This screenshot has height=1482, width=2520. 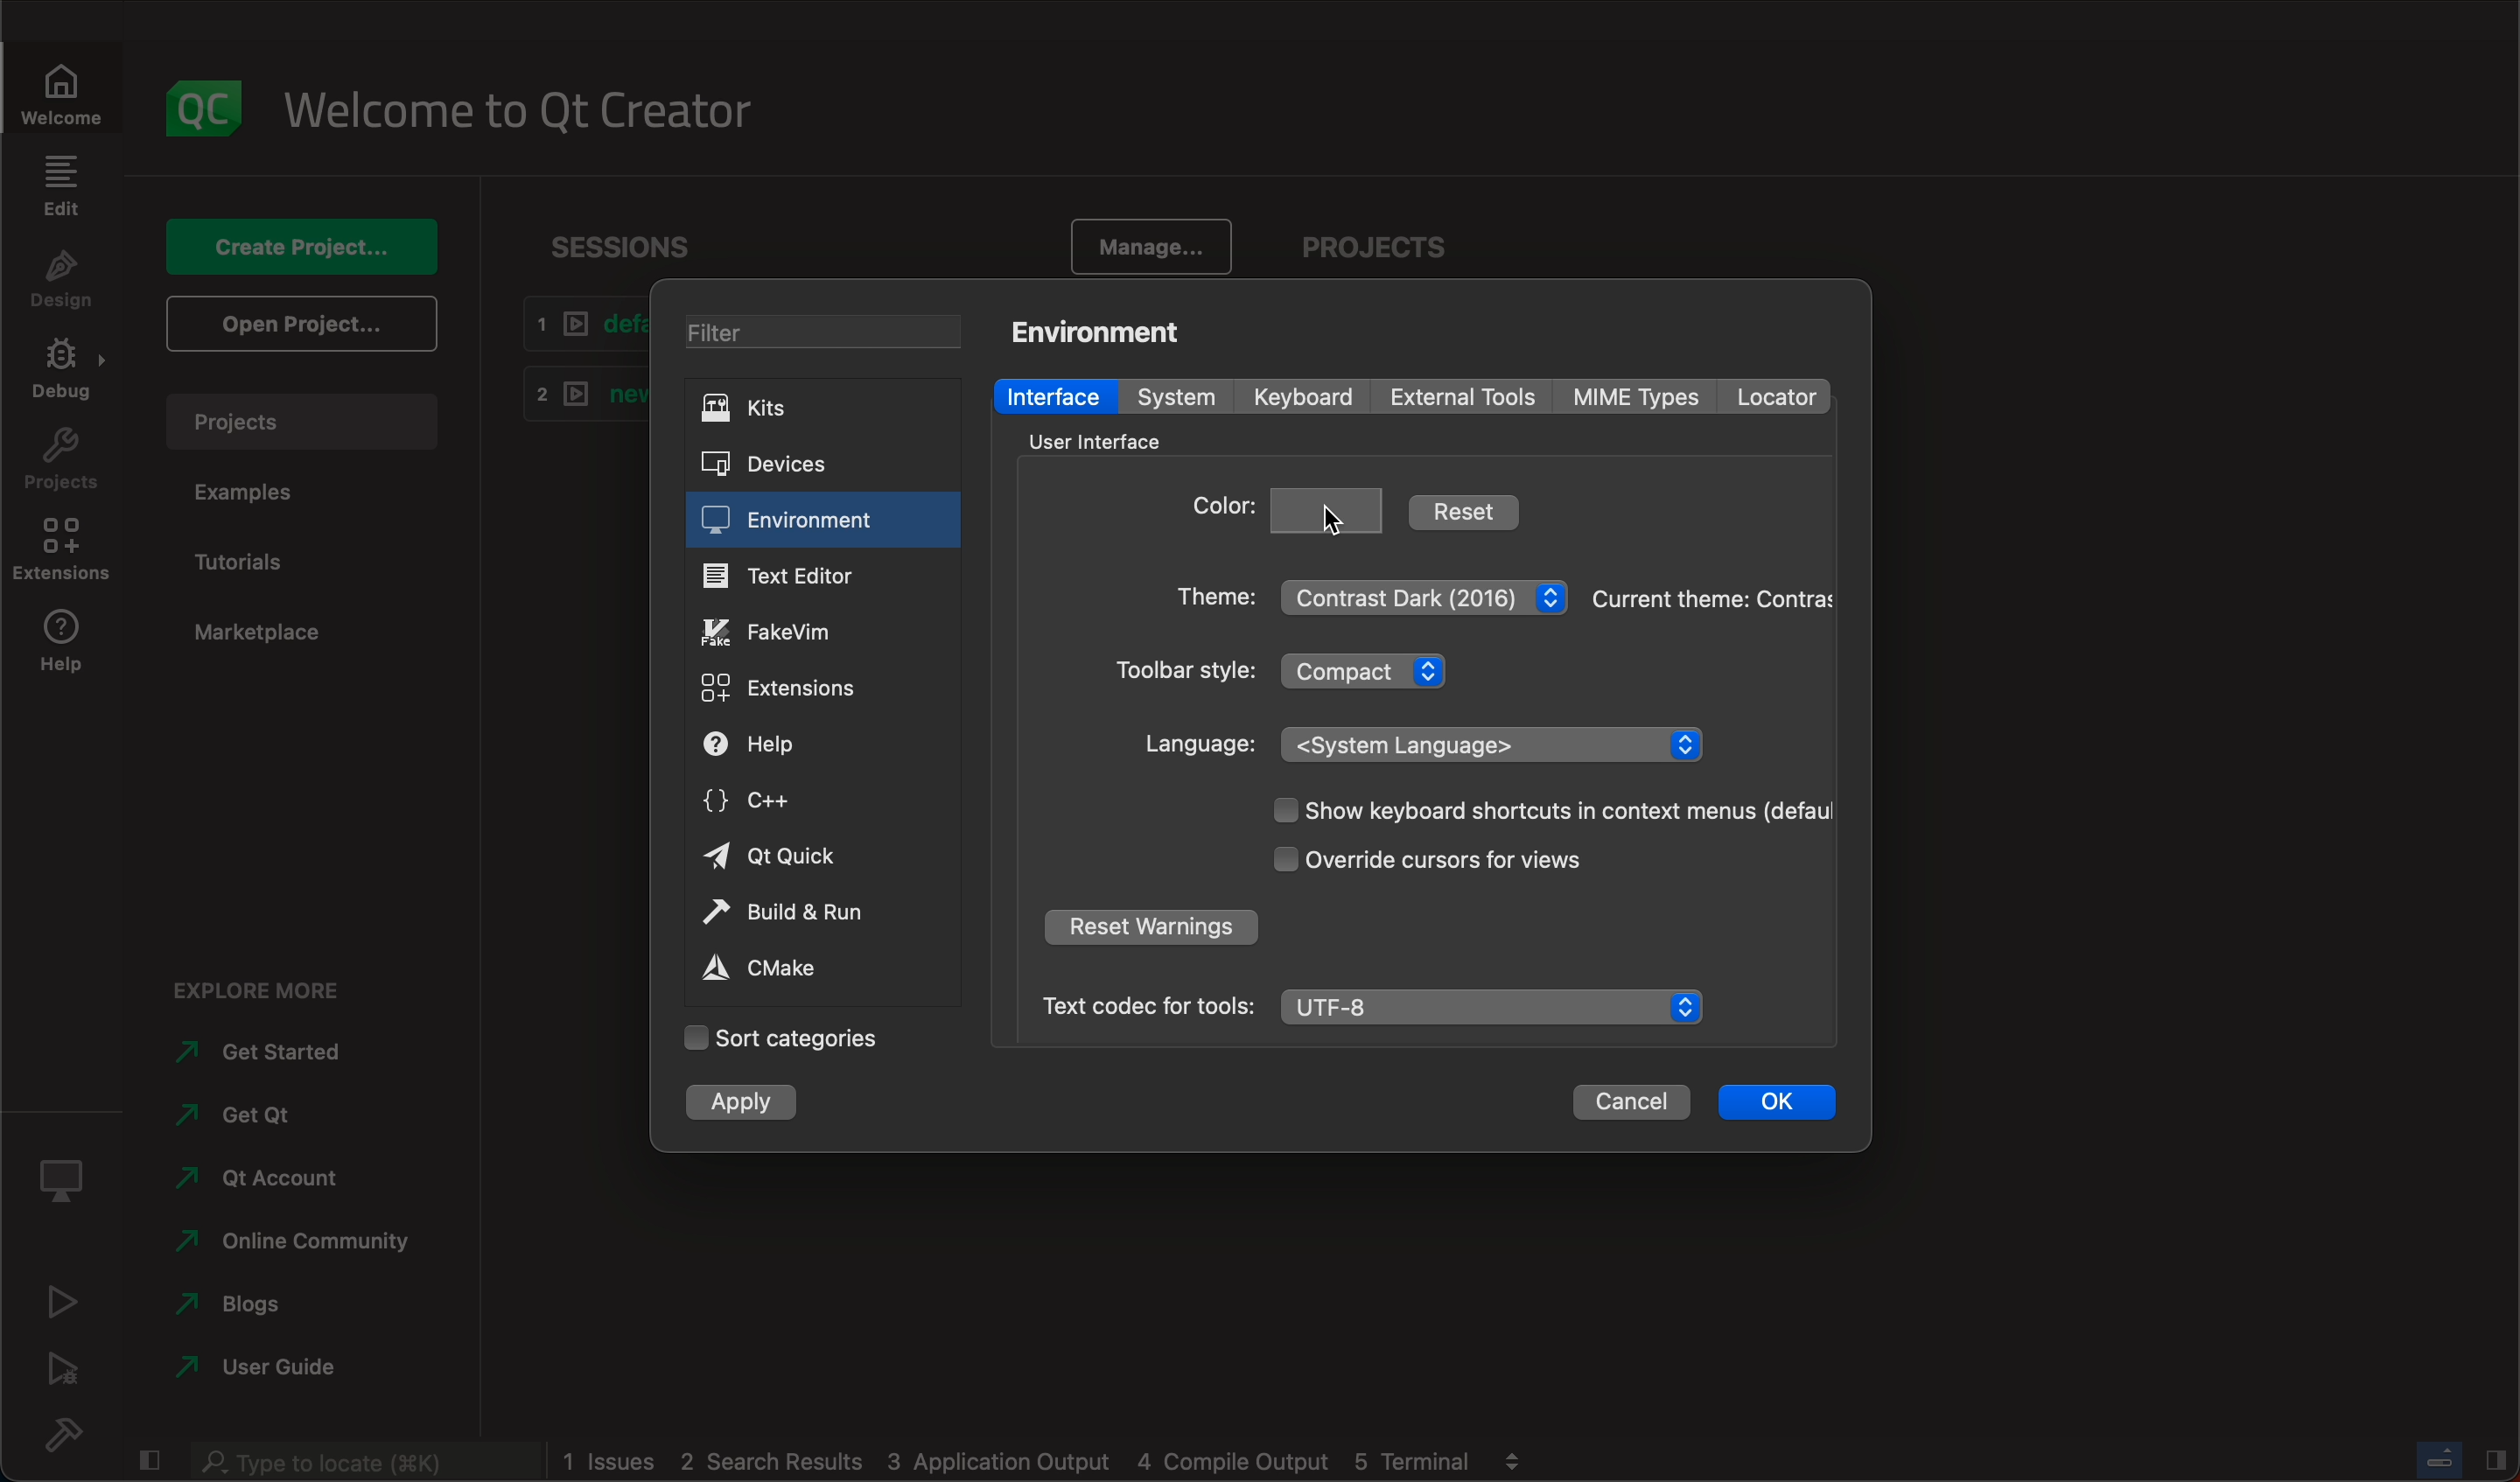 What do you see at coordinates (807, 969) in the screenshot?
I see `cmake` at bounding box center [807, 969].